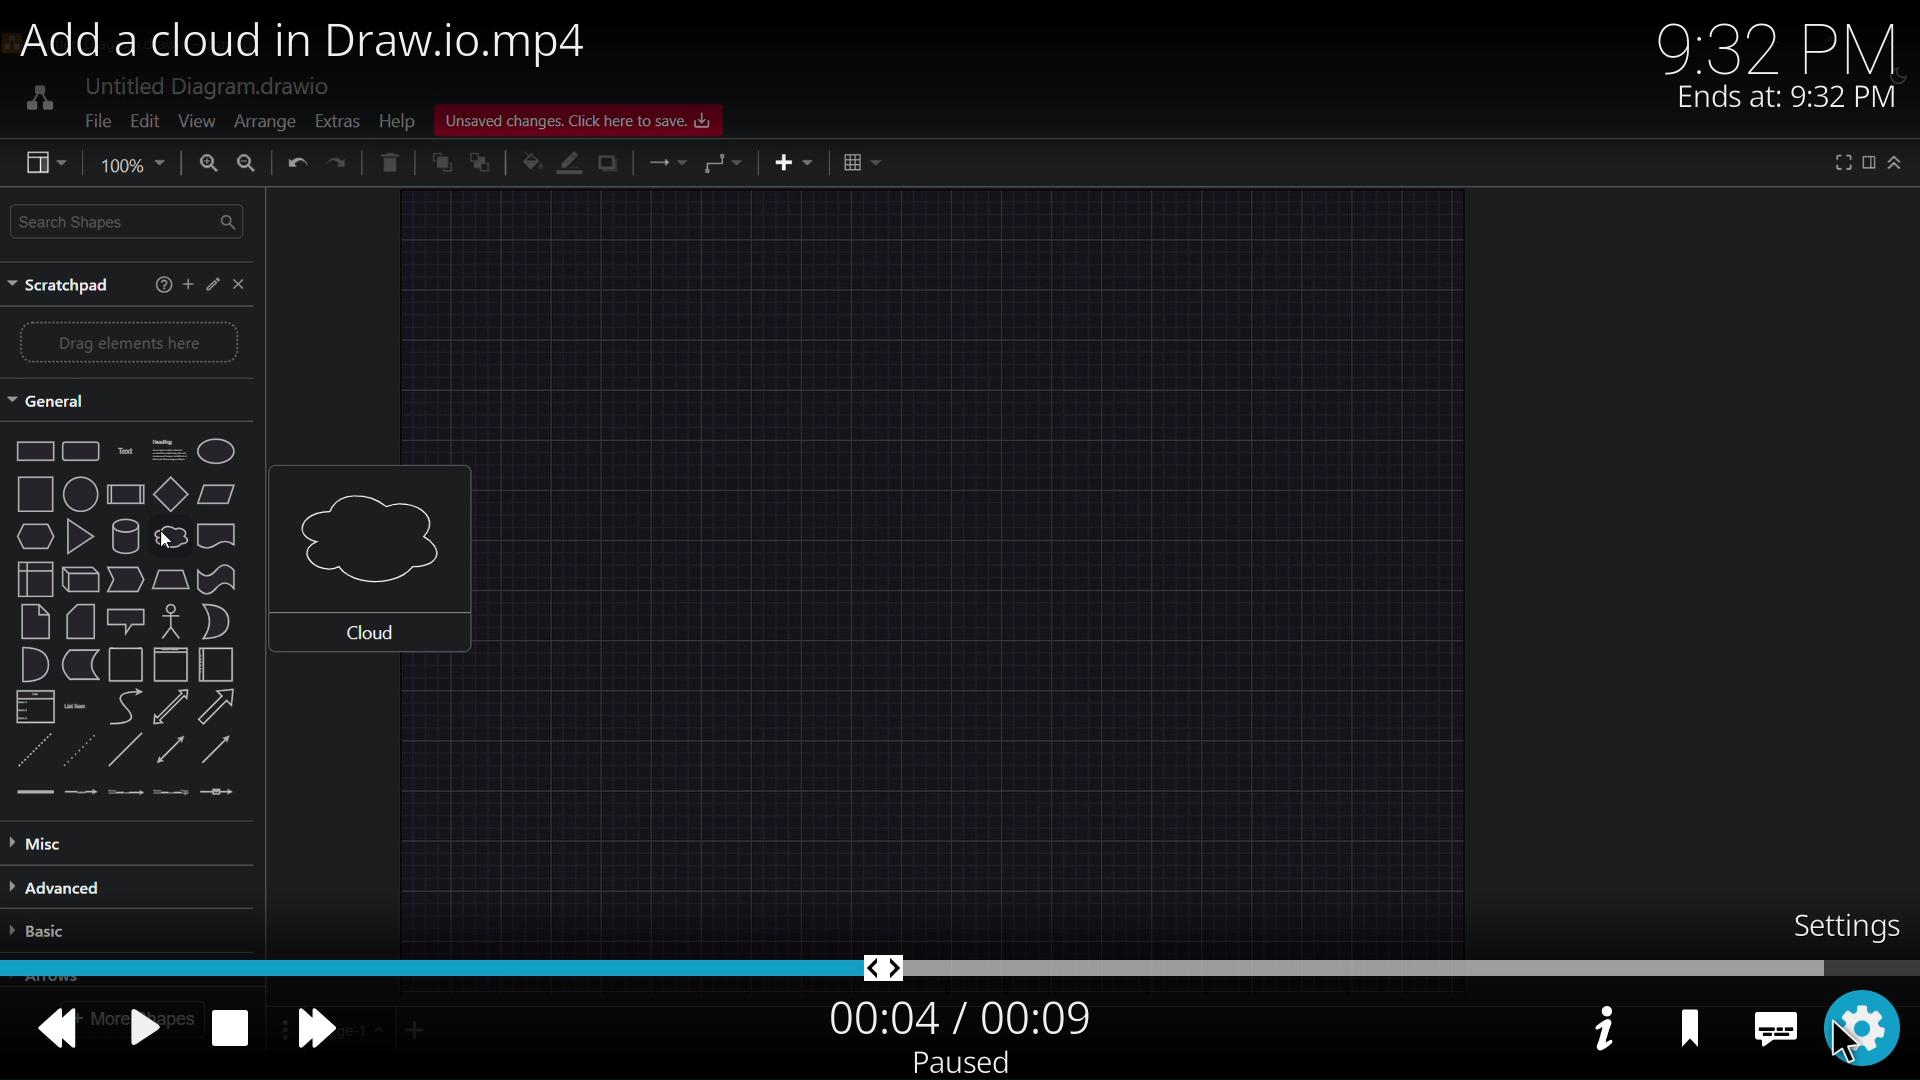 The image size is (1920, 1080). I want to click on cursor, so click(1847, 1046).